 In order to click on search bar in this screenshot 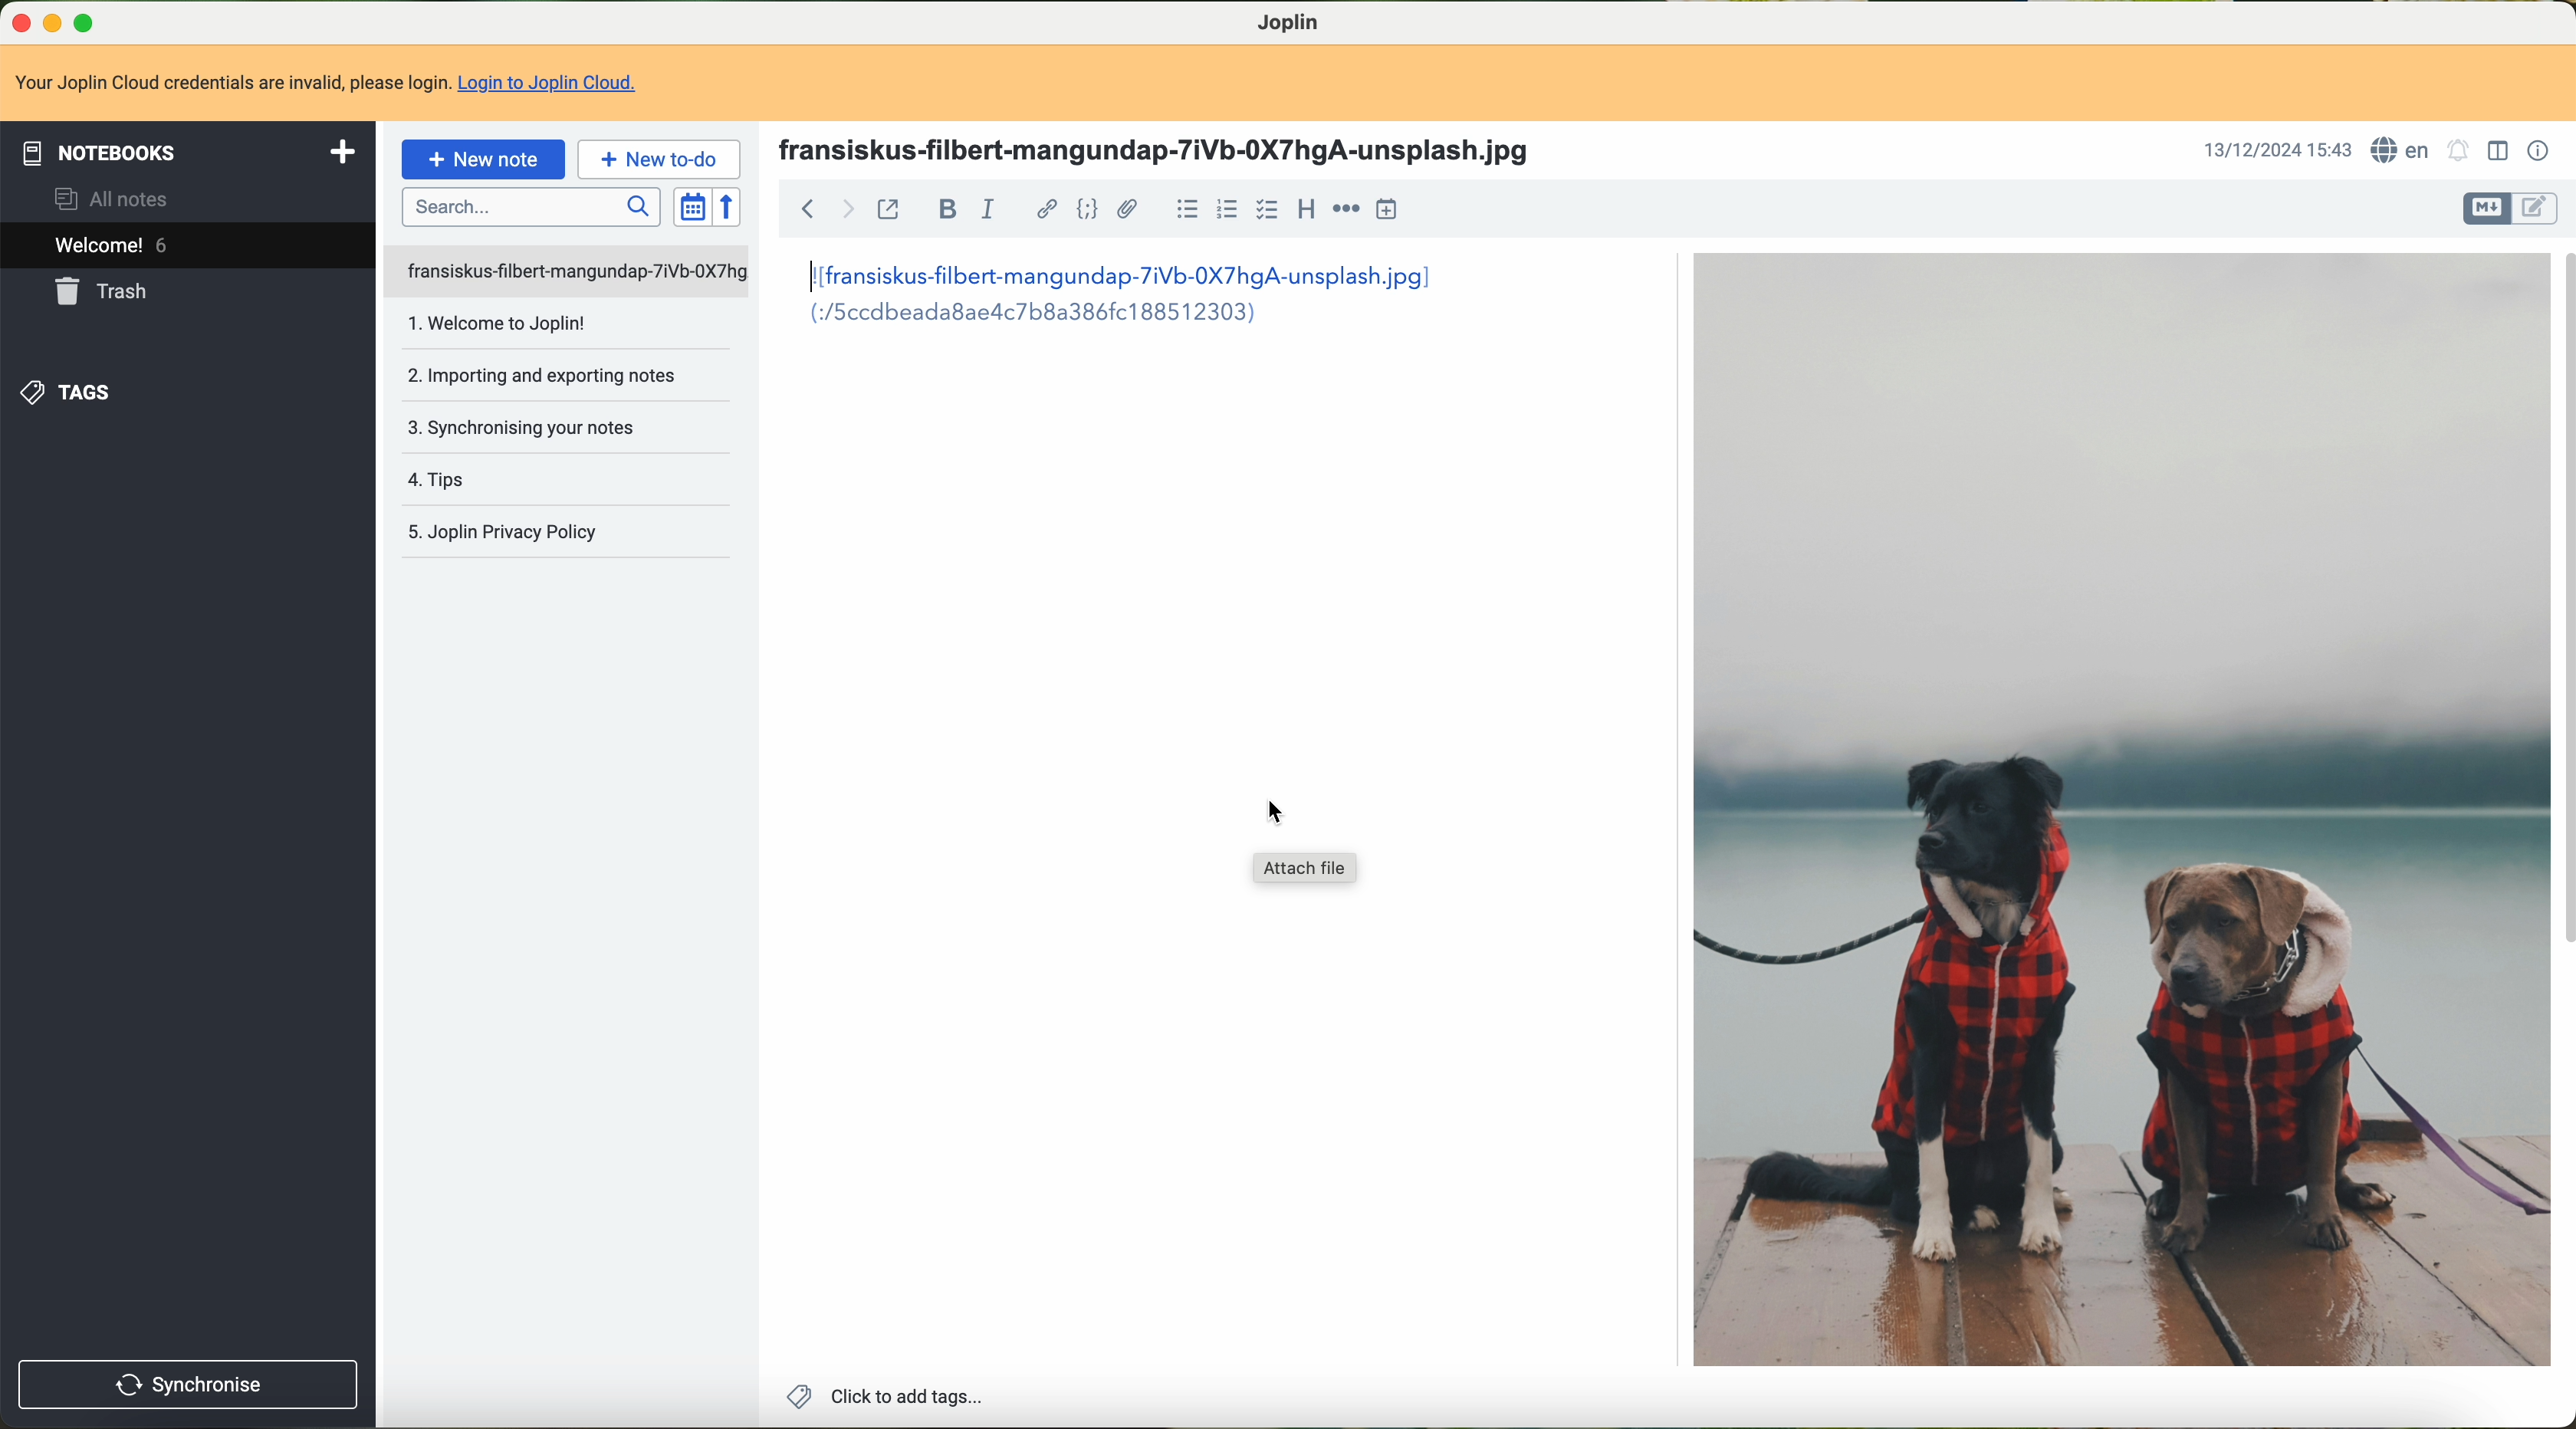, I will do `click(531, 207)`.